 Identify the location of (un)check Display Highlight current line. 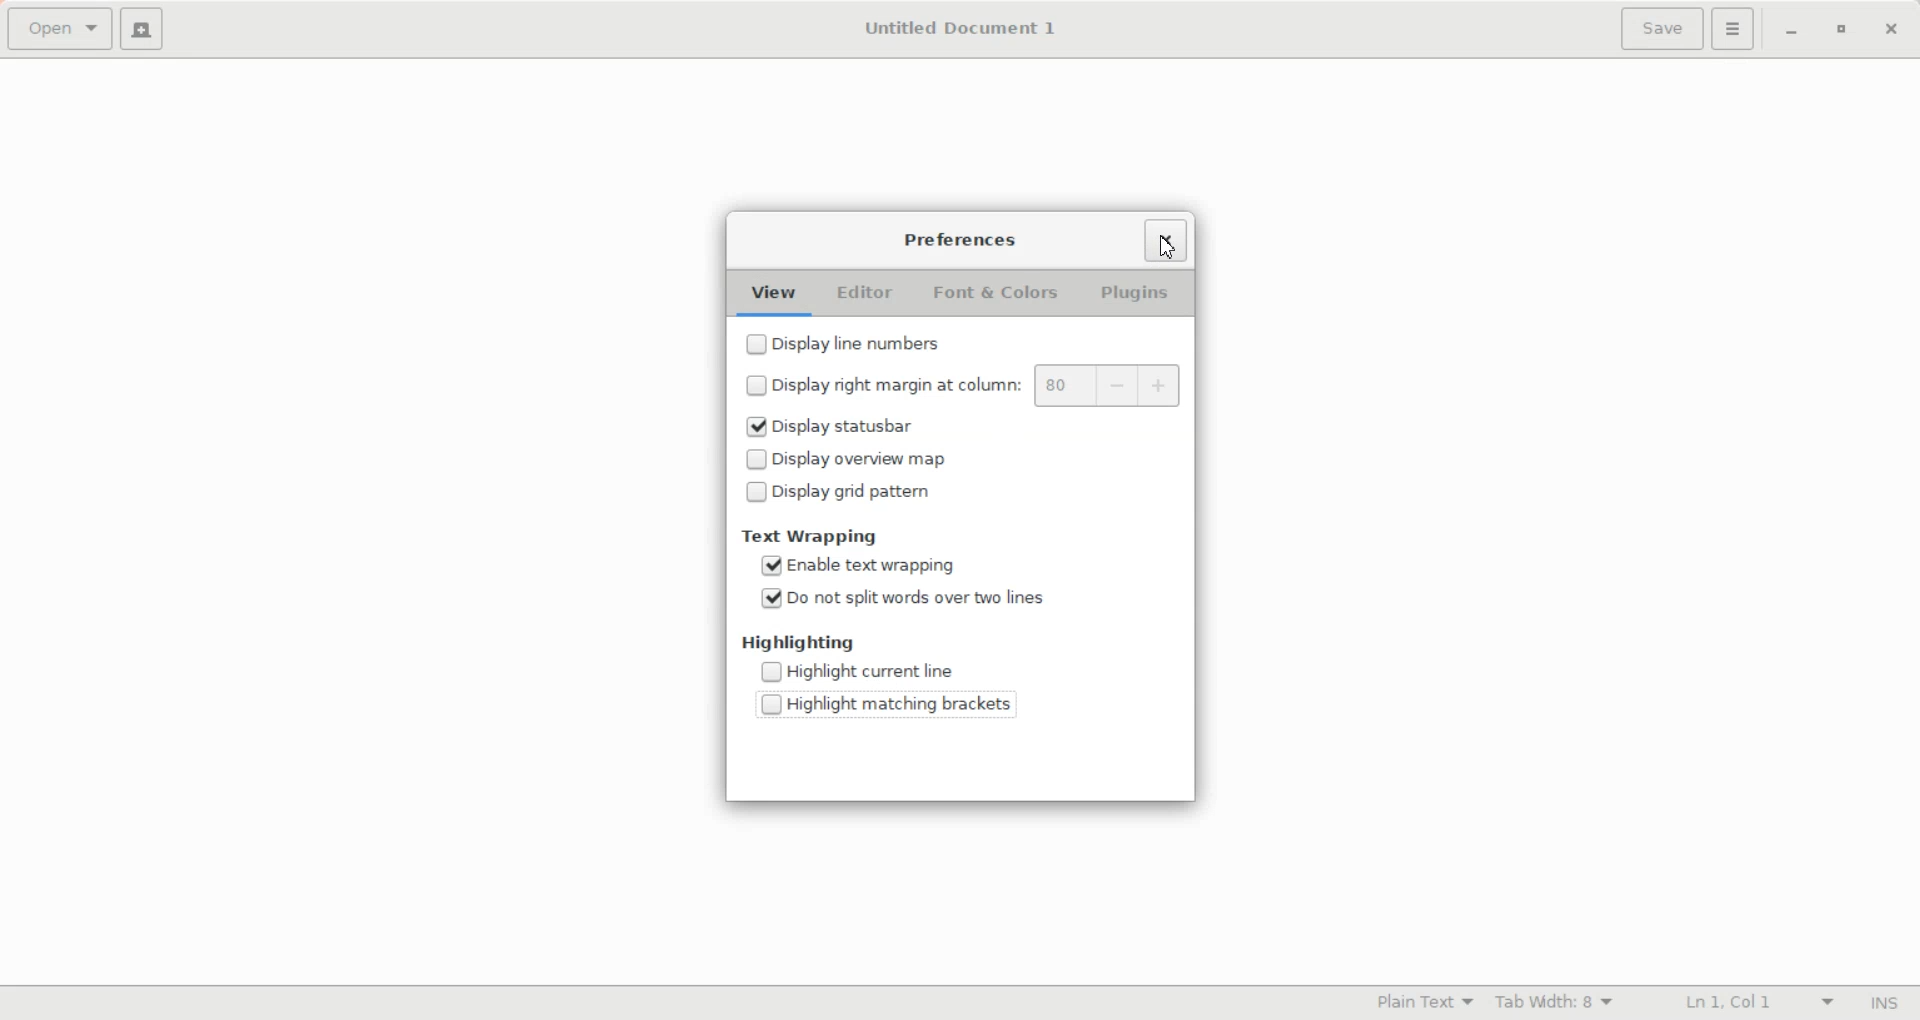
(896, 670).